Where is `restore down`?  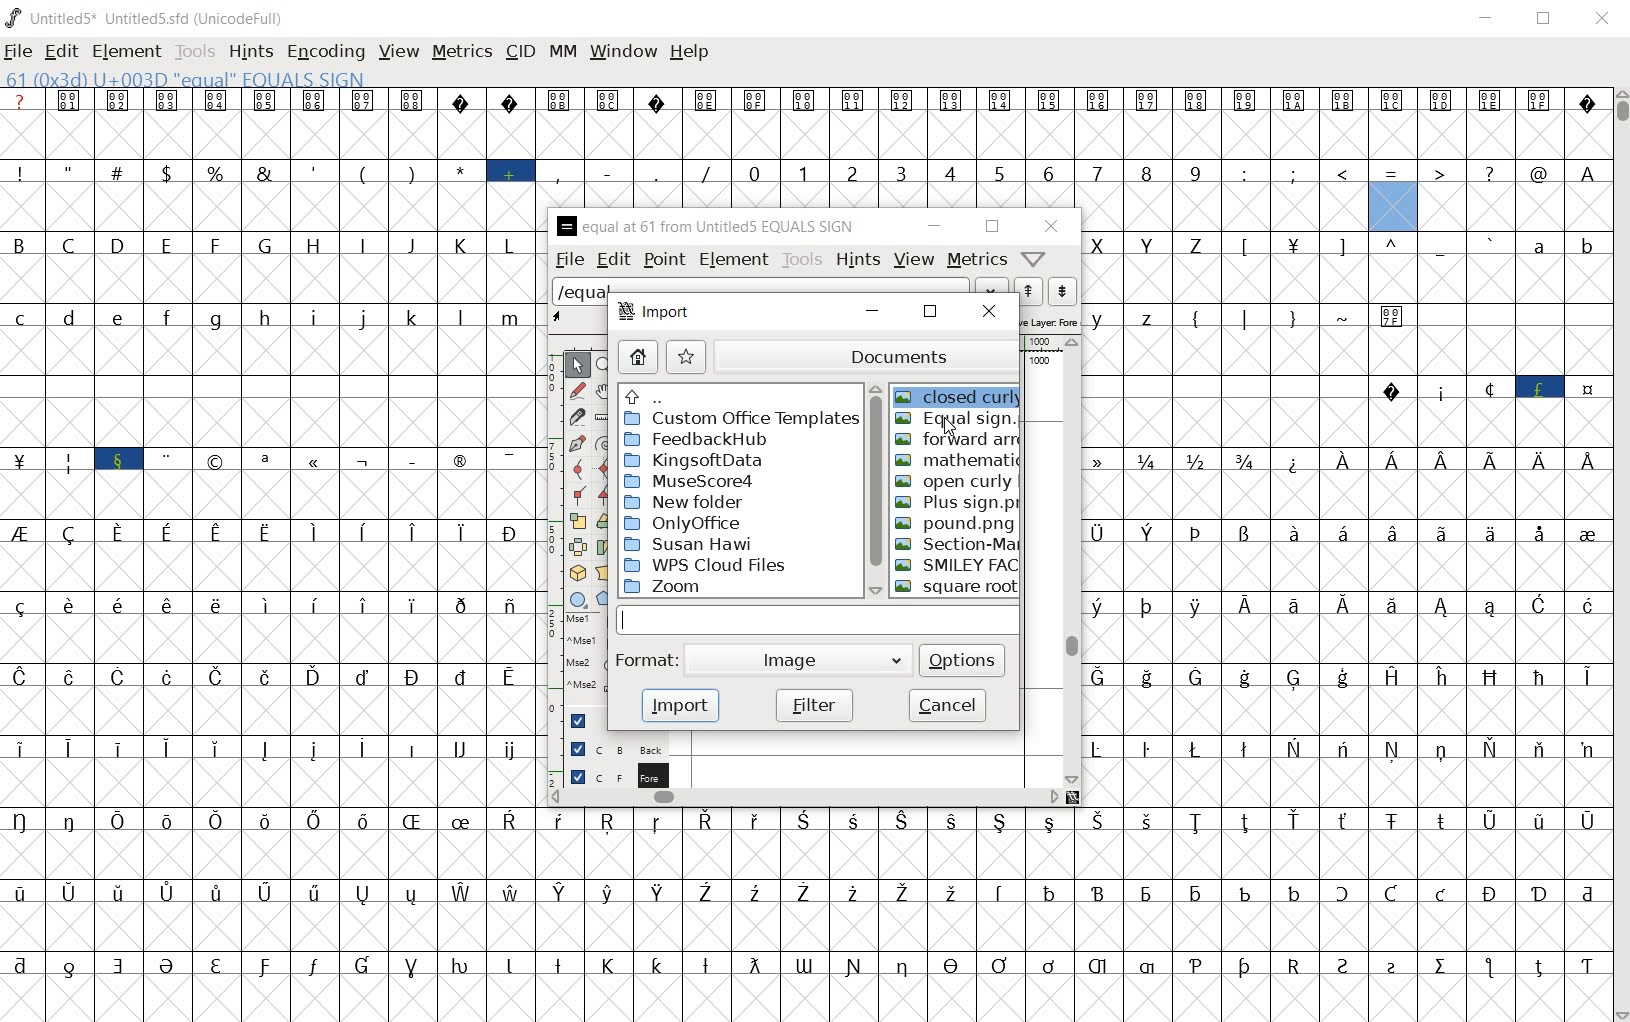 restore down is located at coordinates (1542, 20).